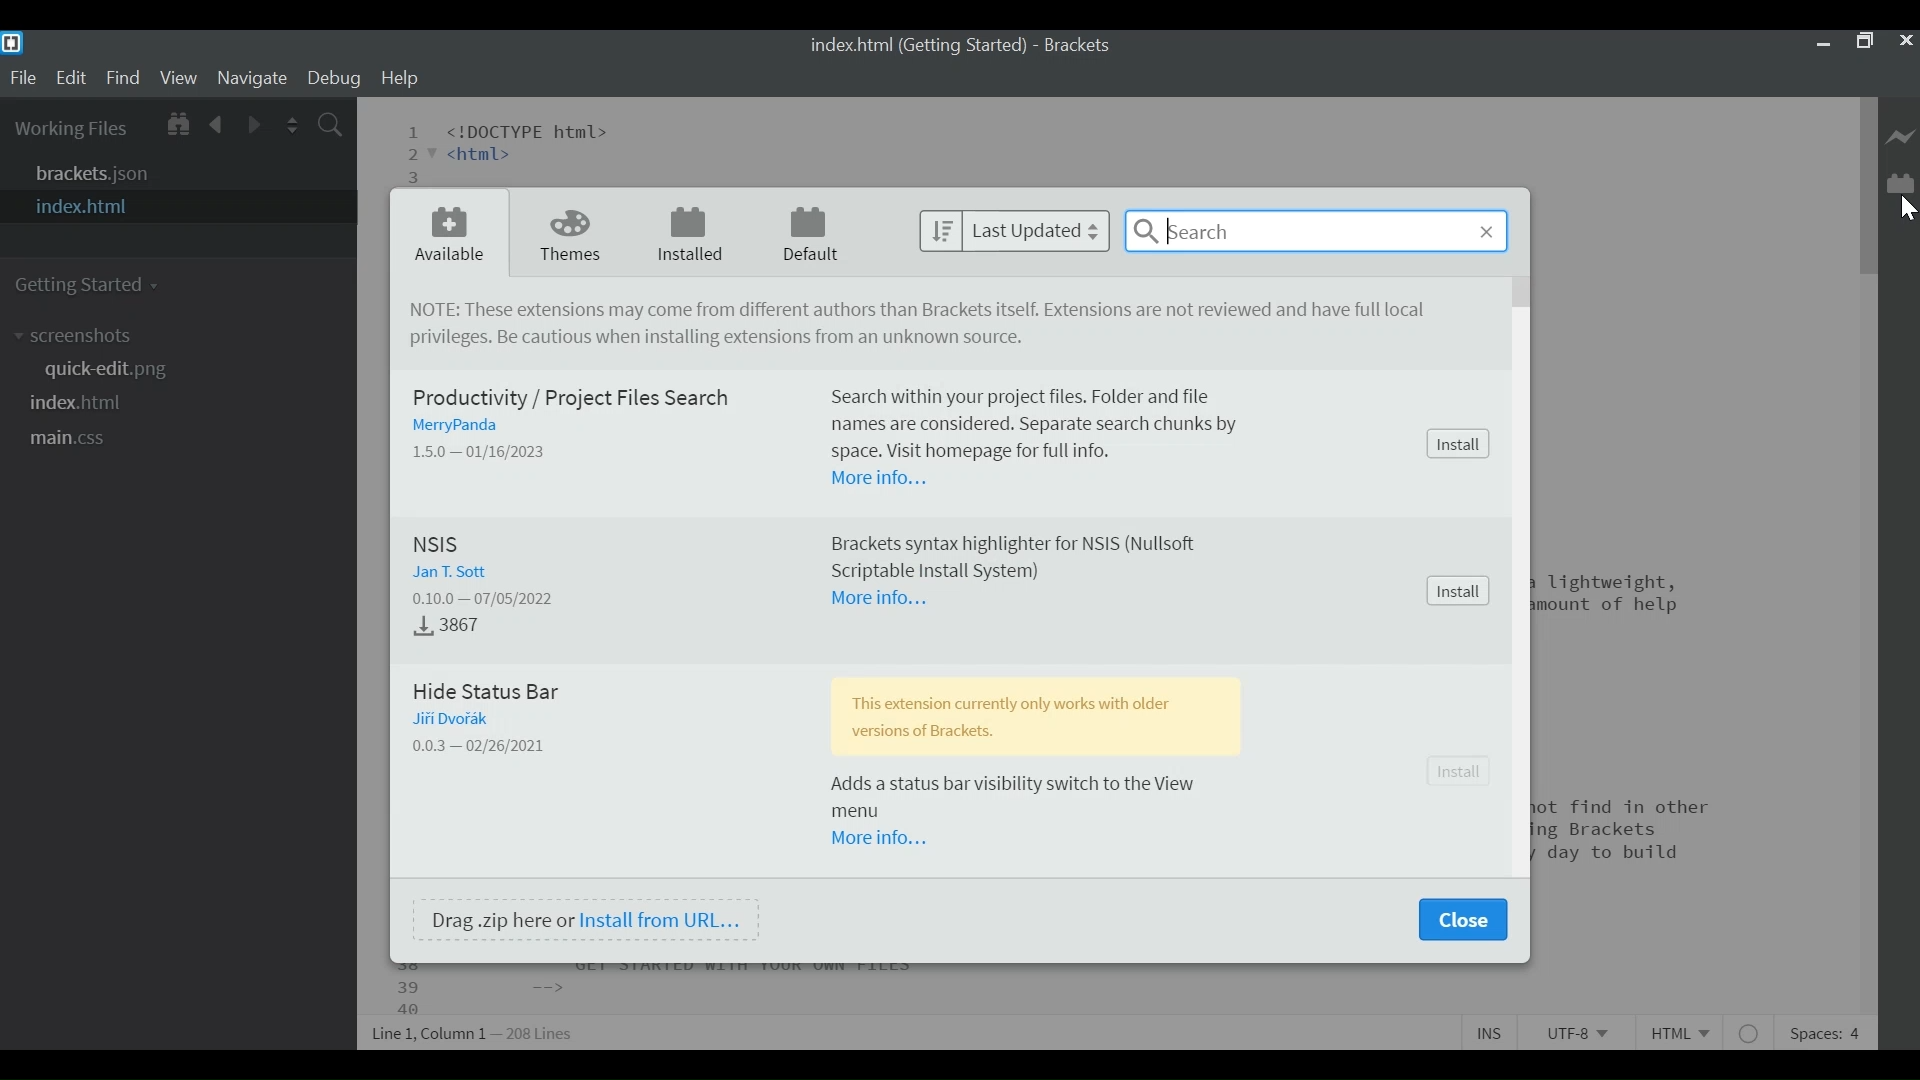  What do you see at coordinates (71, 78) in the screenshot?
I see `Edit` at bounding box center [71, 78].